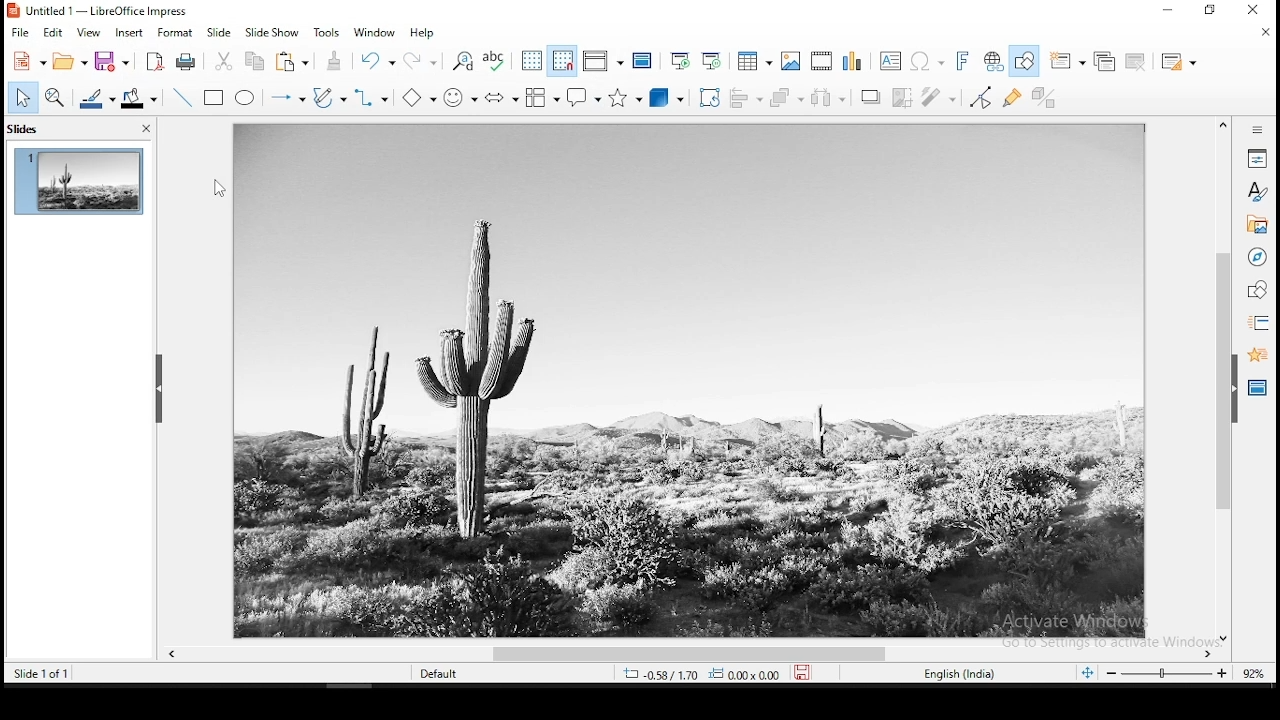 The width and height of the screenshot is (1280, 720). Describe the element at coordinates (418, 97) in the screenshot. I see `basic shapes` at that location.